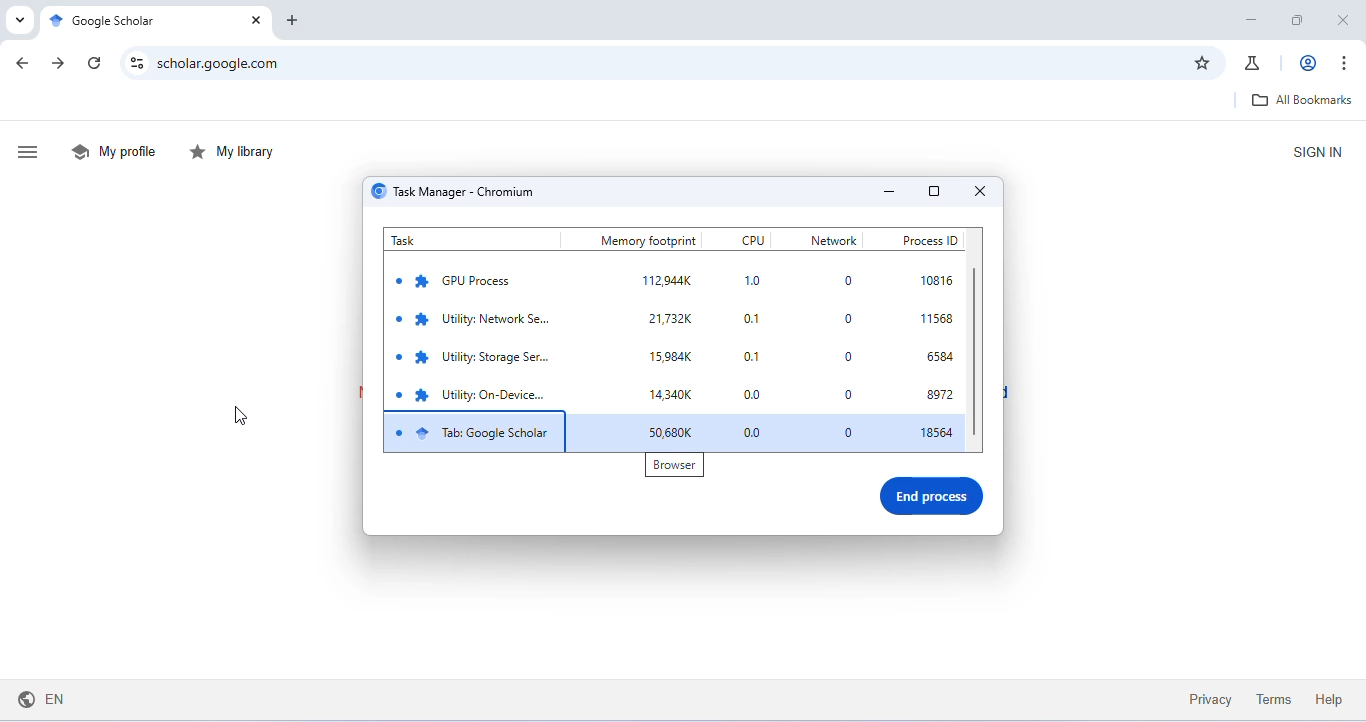  Describe the element at coordinates (978, 193) in the screenshot. I see `close` at that location.